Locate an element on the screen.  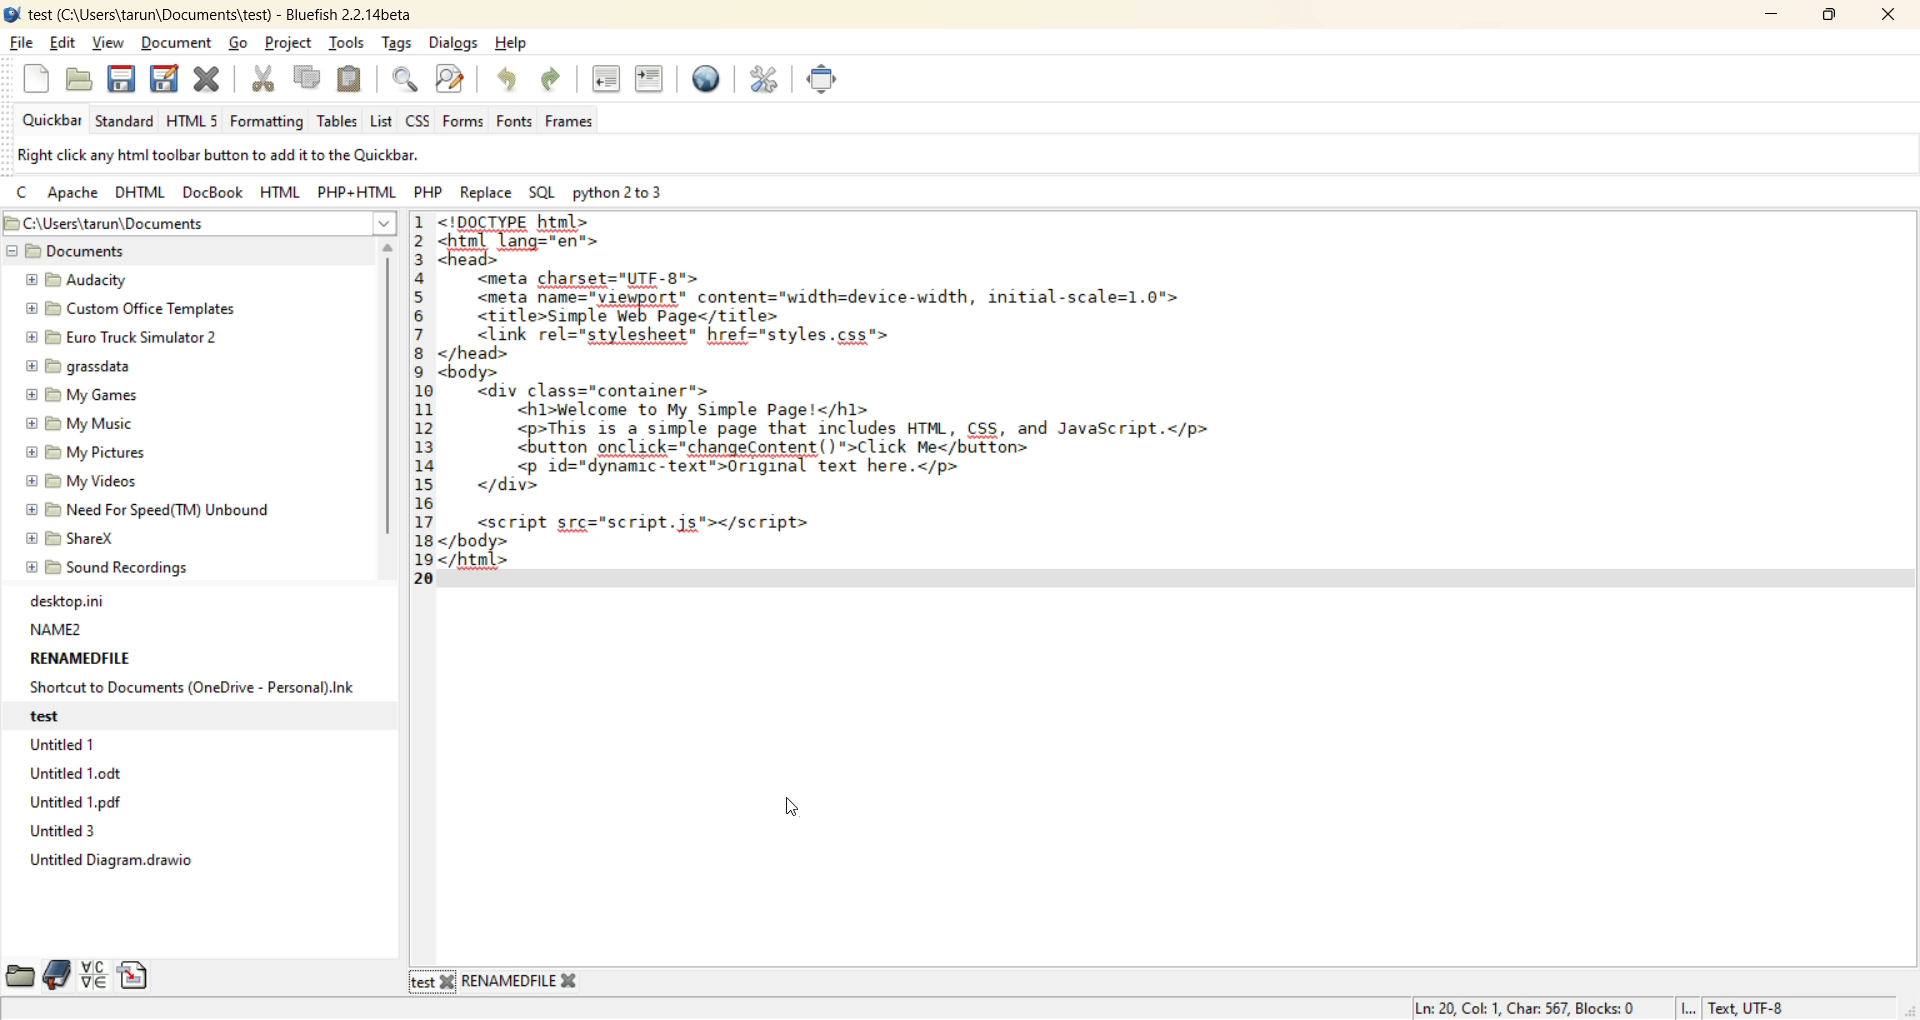
find and replace is located at coordinates (455, 79).